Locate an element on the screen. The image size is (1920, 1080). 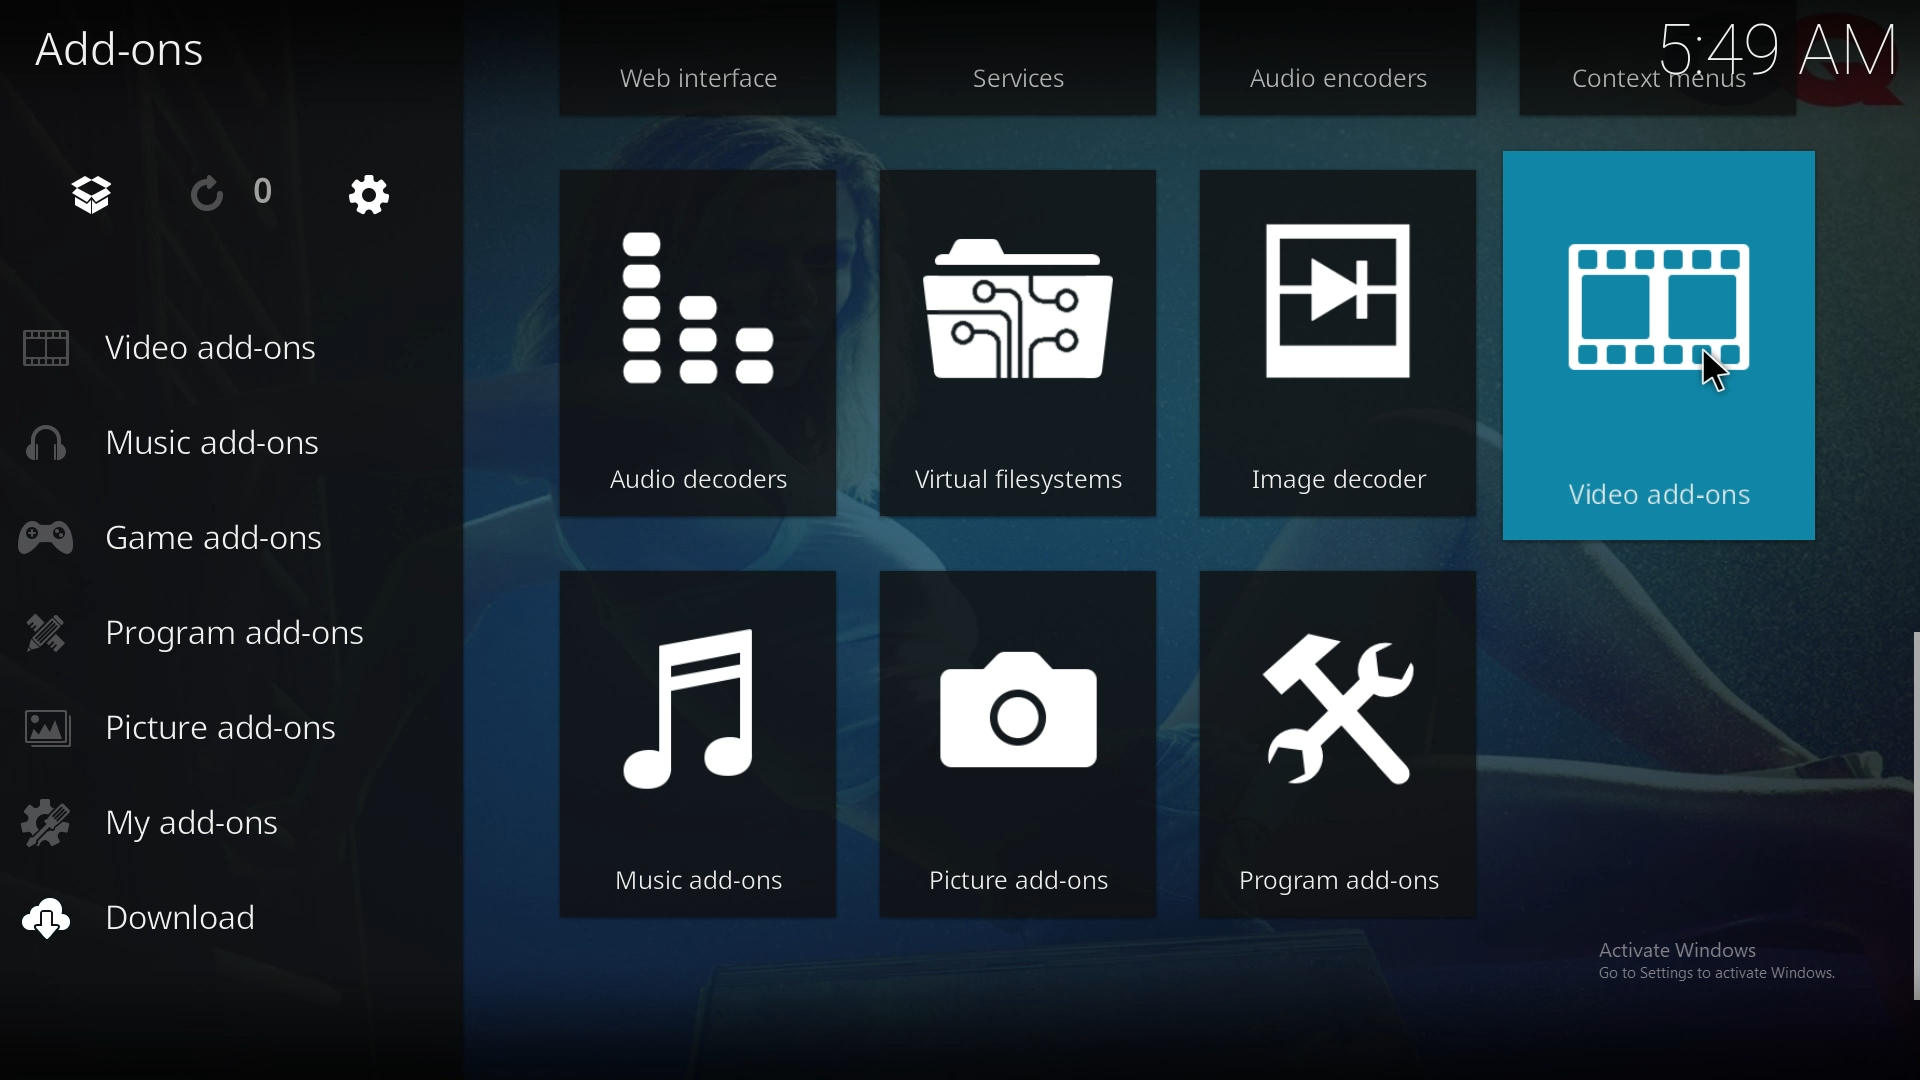
scroll bar is located at coordinates (1910, 820).